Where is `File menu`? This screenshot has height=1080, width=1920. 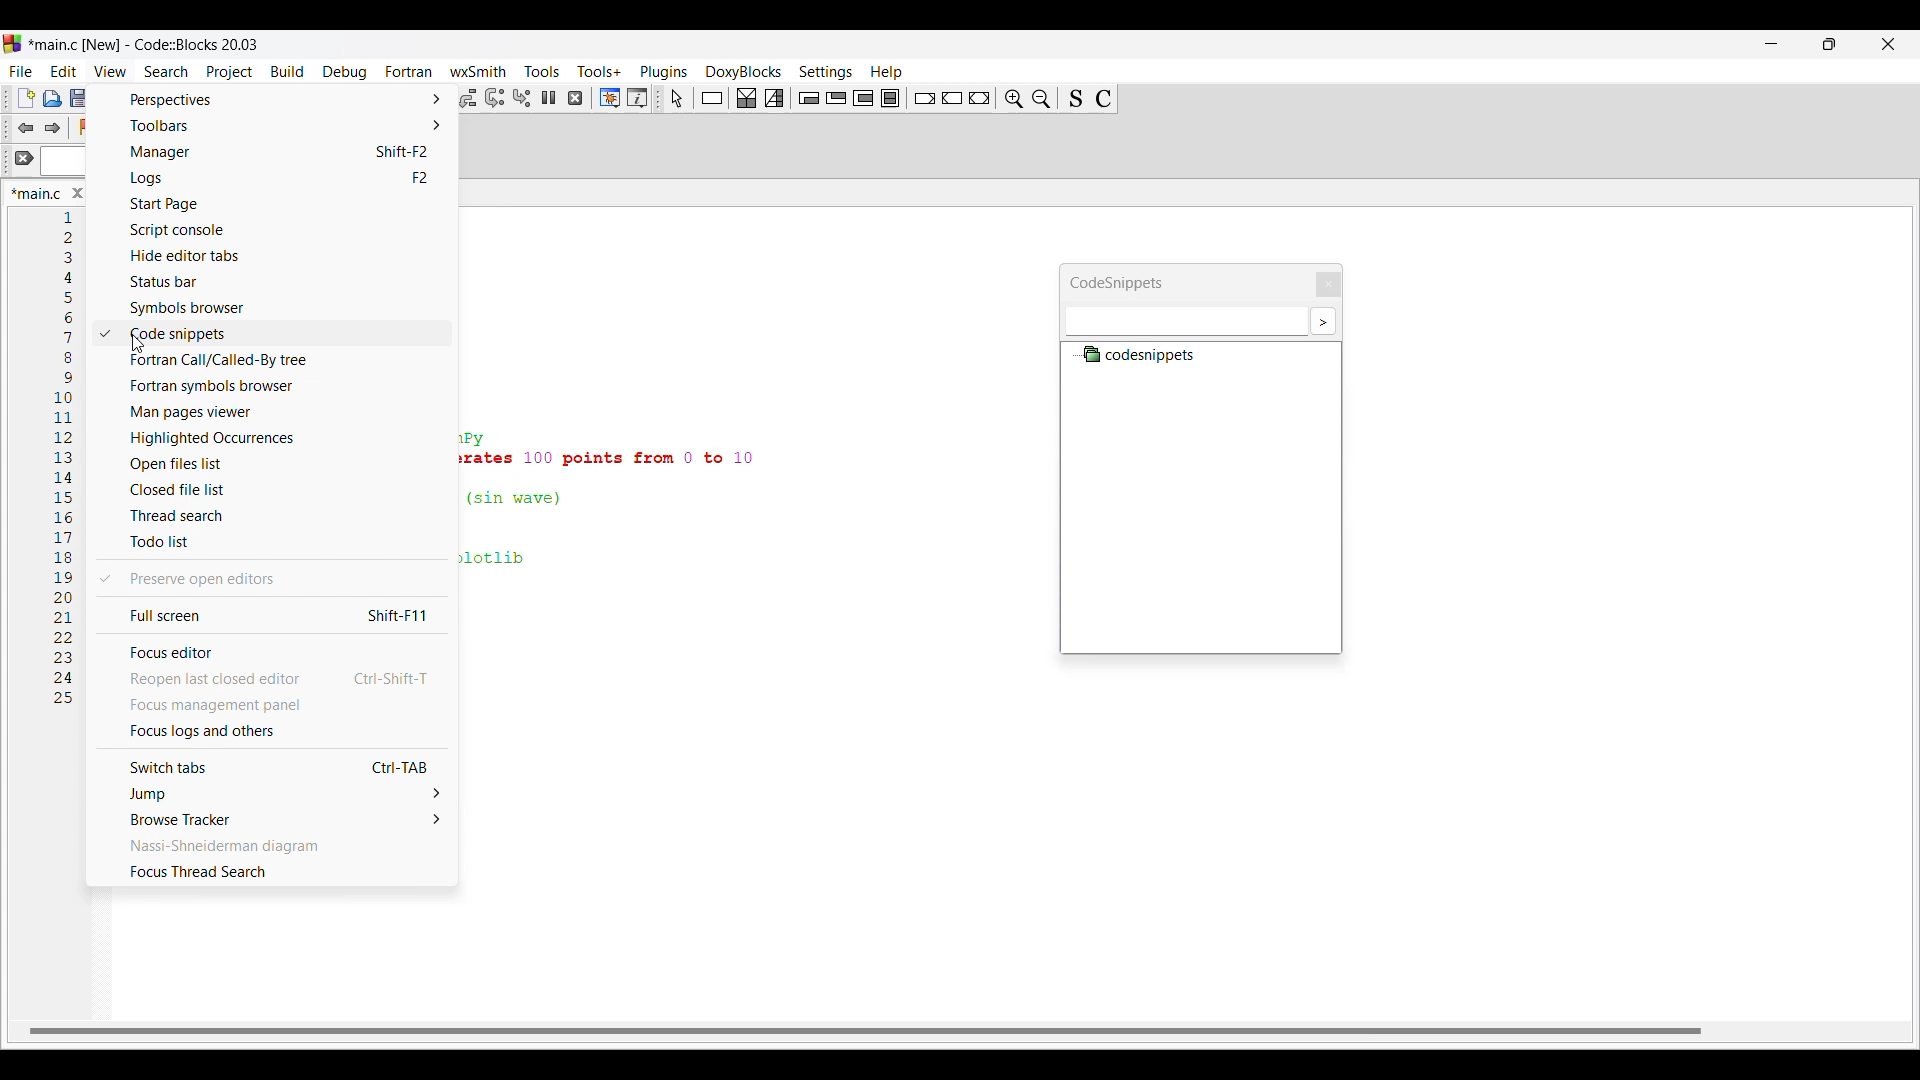
File menu is located at coordinates (21, 72).